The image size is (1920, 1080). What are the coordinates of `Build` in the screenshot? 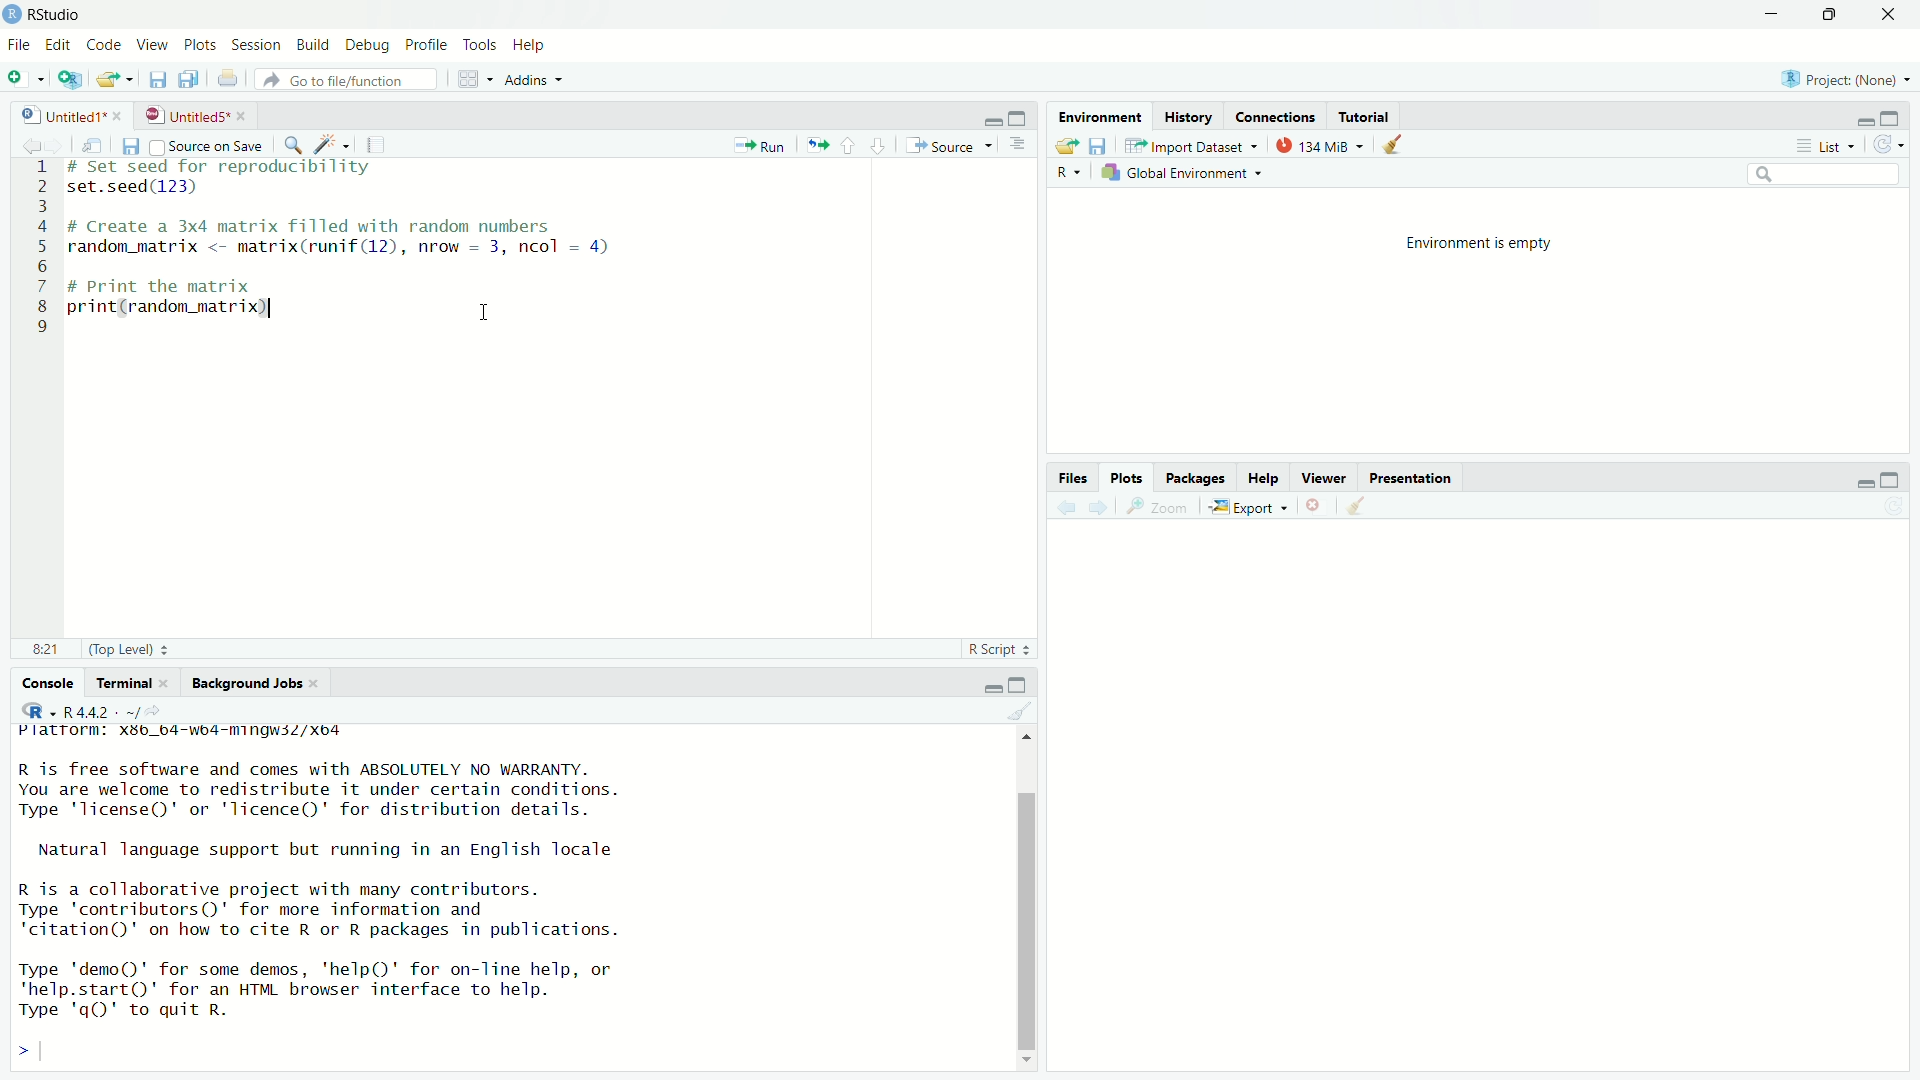 It's located at (312, 41).